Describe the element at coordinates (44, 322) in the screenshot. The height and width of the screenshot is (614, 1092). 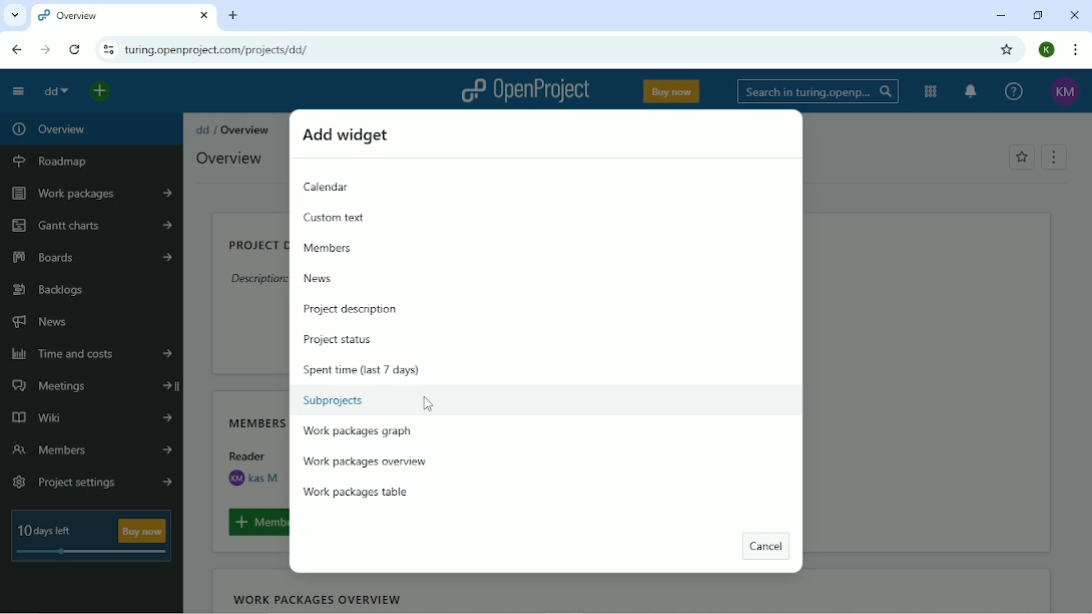
I see `News` at that location.